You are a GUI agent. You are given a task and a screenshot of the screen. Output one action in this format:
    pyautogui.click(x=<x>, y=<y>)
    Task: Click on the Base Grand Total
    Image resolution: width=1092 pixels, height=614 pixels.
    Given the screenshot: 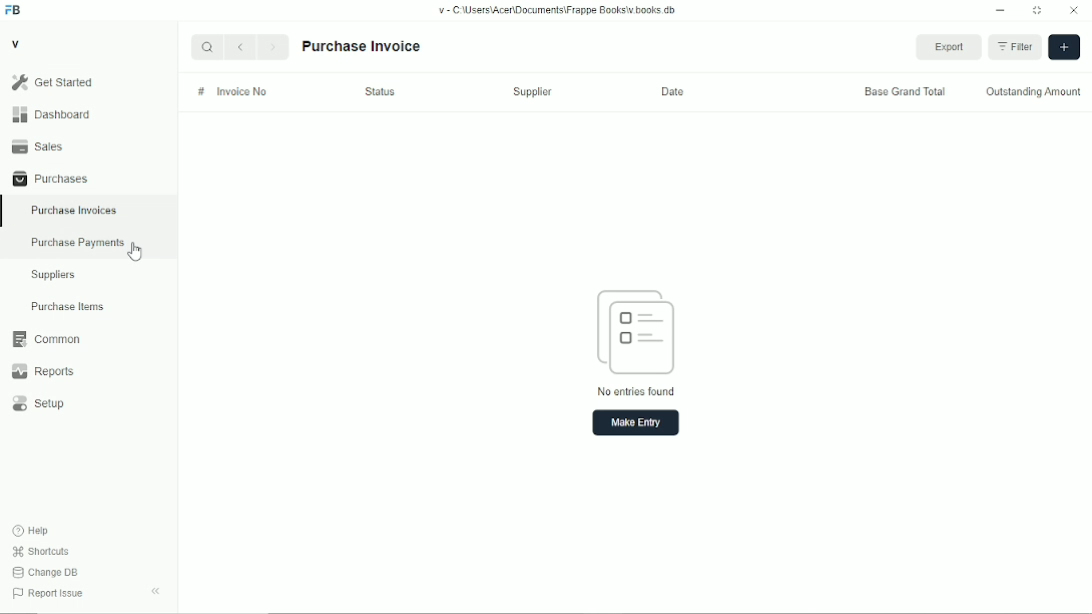 What is the action you would take?
    pyautogui.click(x=905, y=91)
    